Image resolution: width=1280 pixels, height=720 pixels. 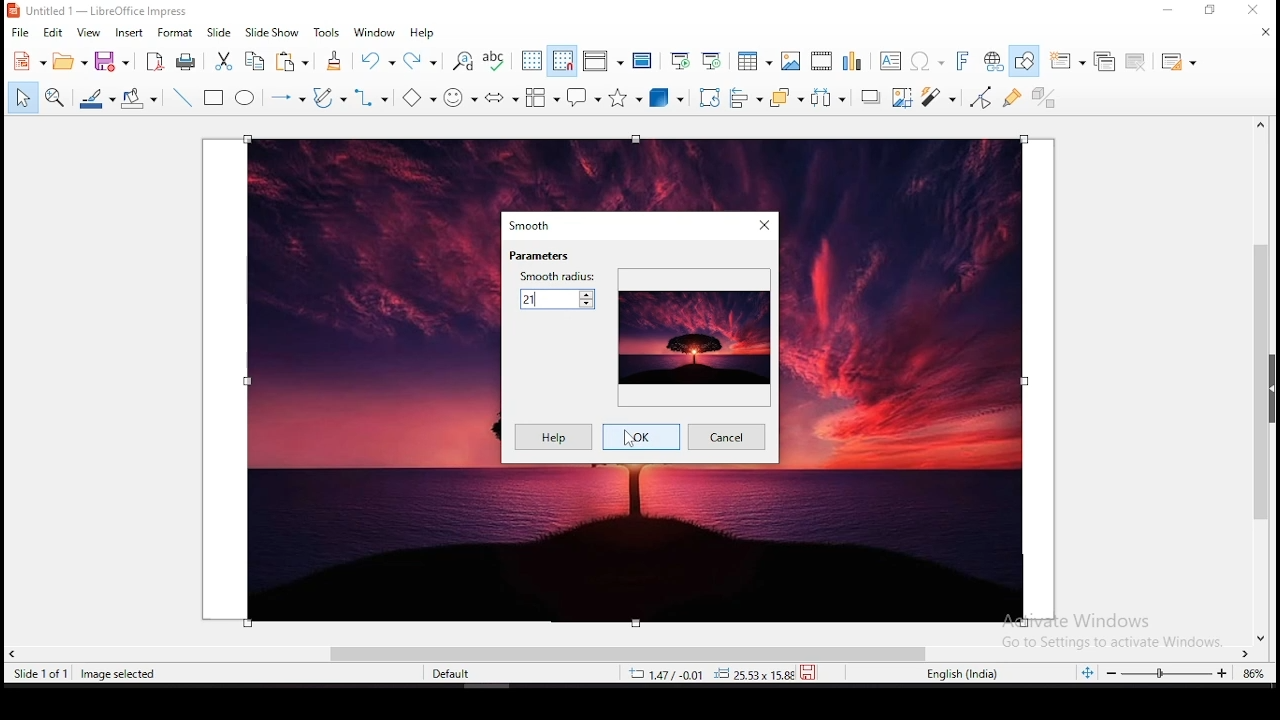 What do you see at coordinates (215, 97) in the screenshot?
I see `rectangle tool` at bounding box center [215, 97].